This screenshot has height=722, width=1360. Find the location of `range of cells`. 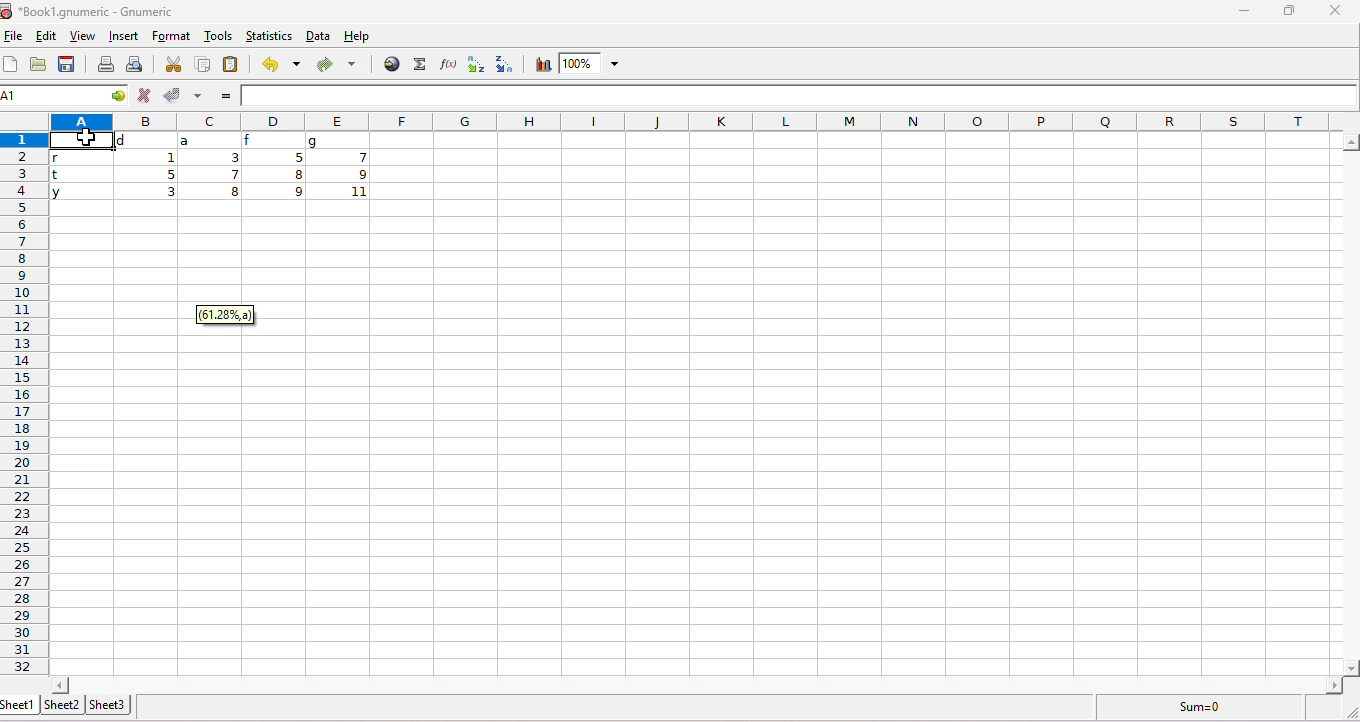

range of cells is located at coordinates (212, 168).